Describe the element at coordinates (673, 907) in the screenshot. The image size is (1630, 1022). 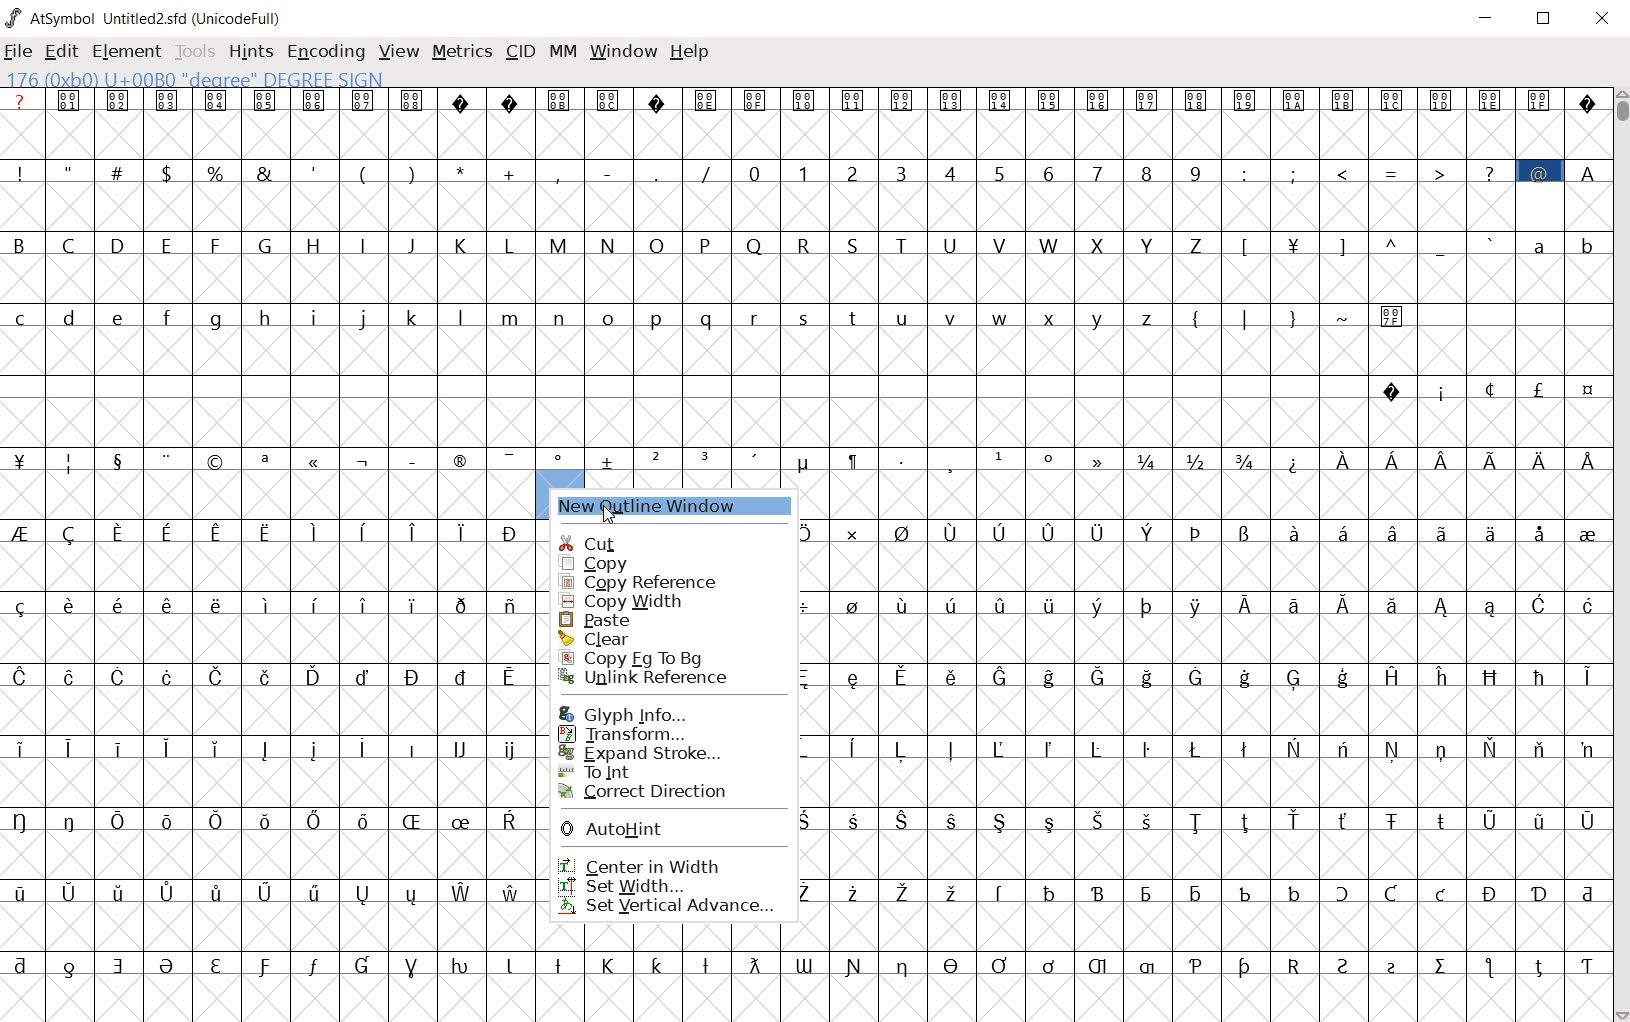
I see `set vertical advance` at that location.